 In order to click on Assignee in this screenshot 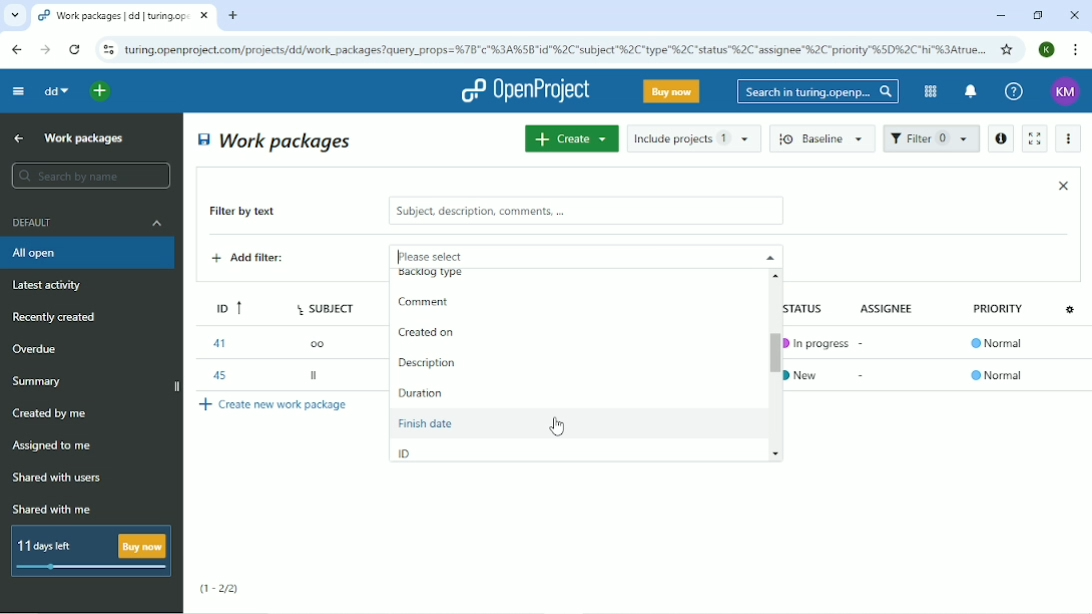, I will do `click(891, 307)`.